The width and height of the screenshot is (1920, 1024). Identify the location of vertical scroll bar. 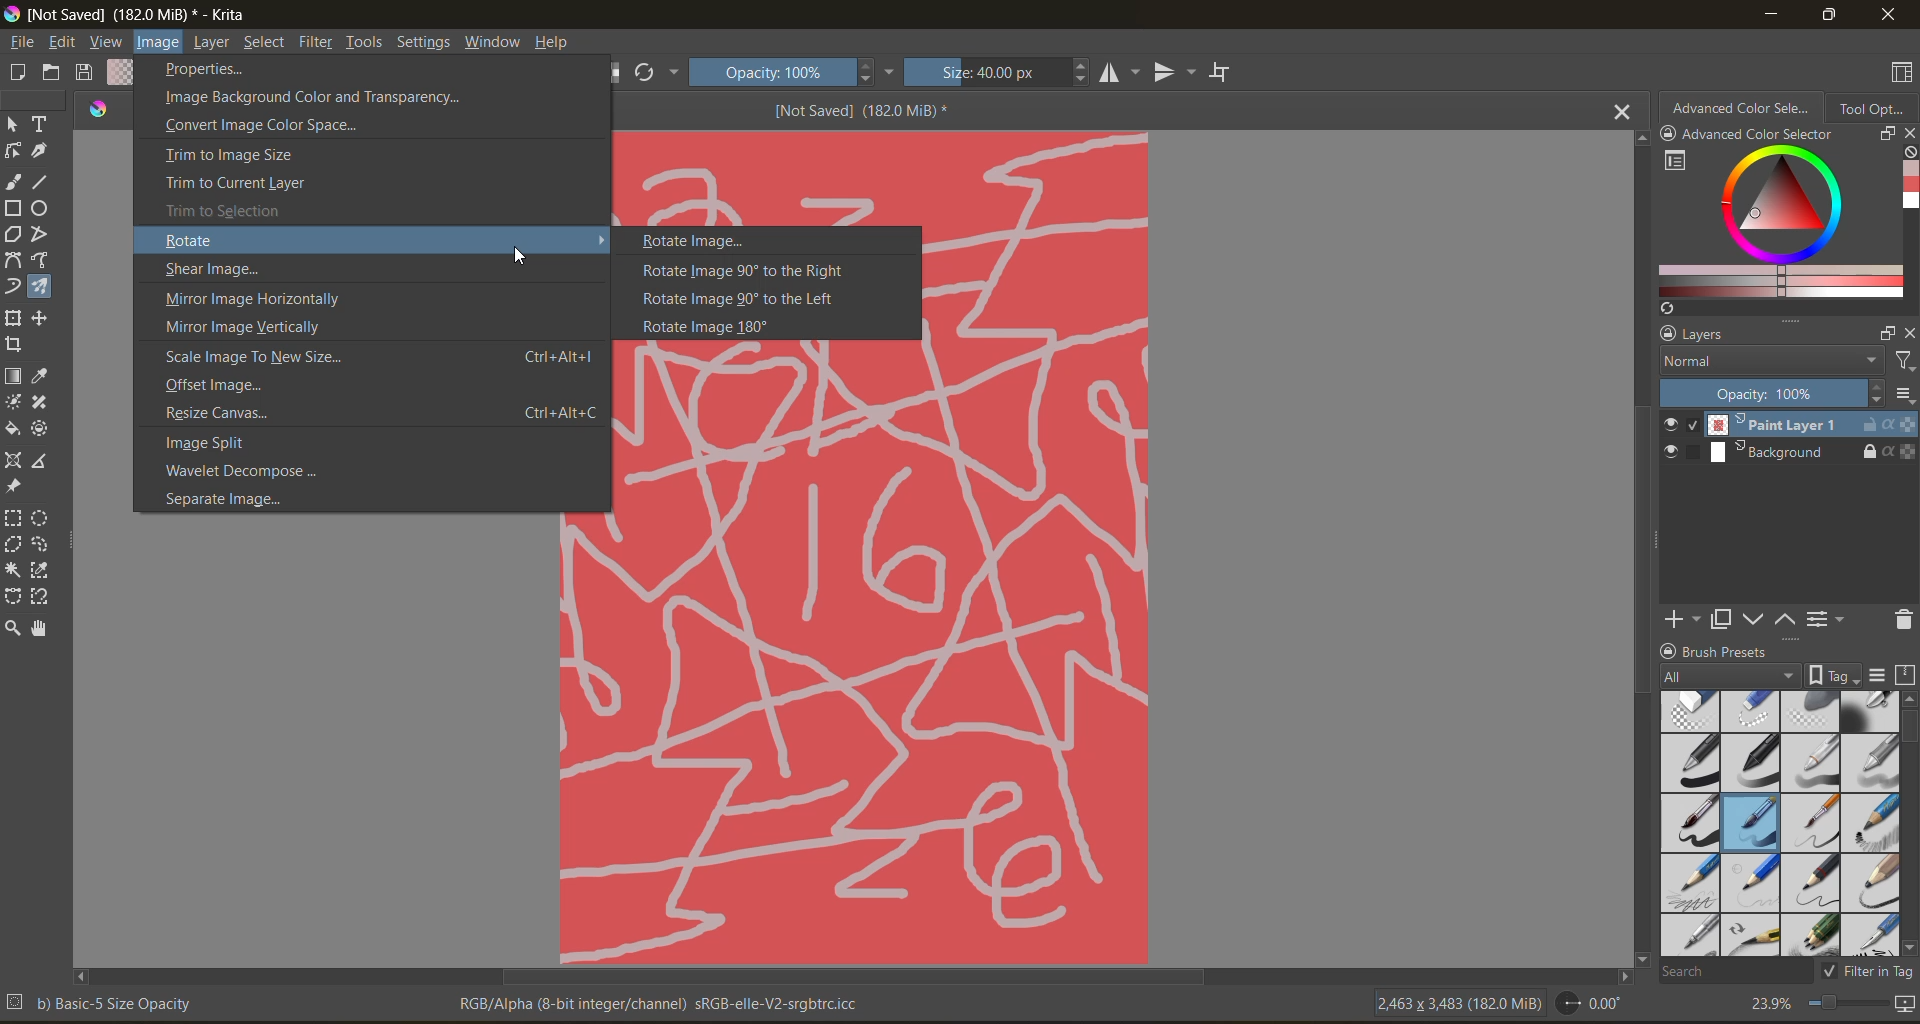
(1908, 726).